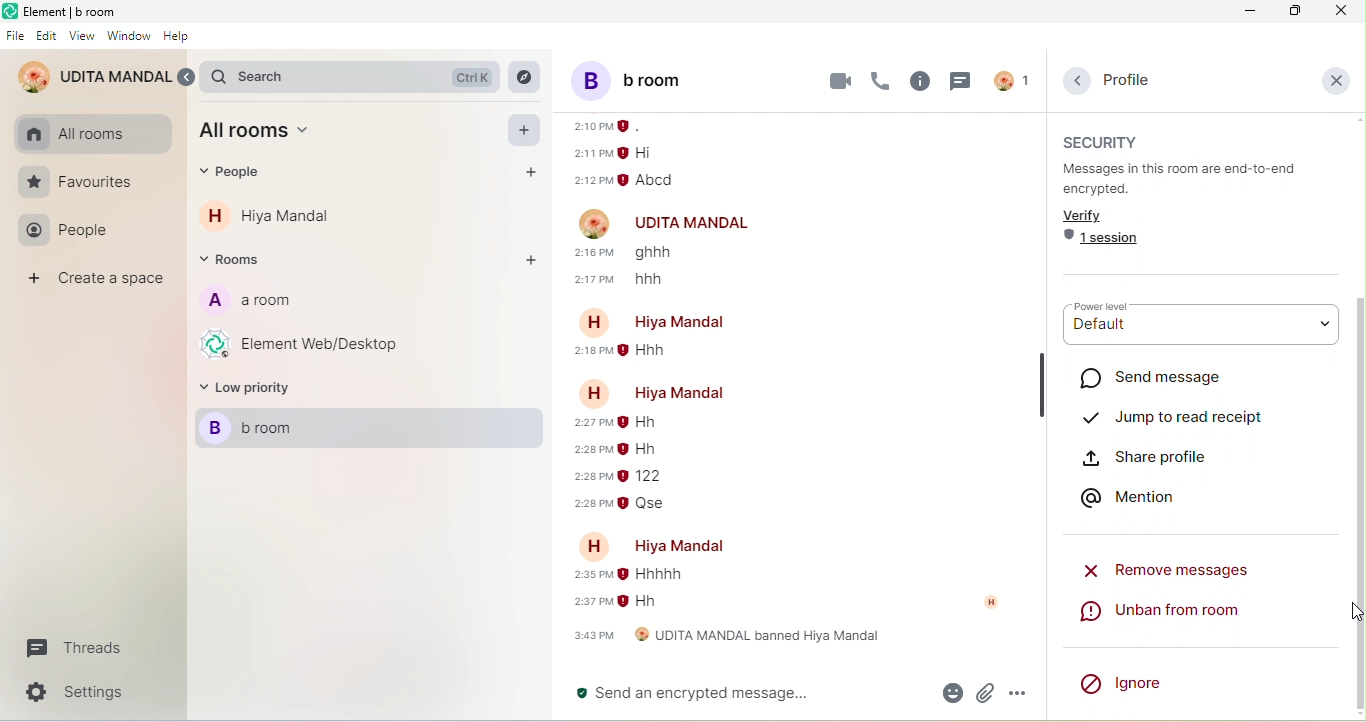 The height and width of the screenshot is (722, 1366). What do you see at coordinates (1340, 11) in the screenshot?
I see `close` at bounding box center [1340, 11].